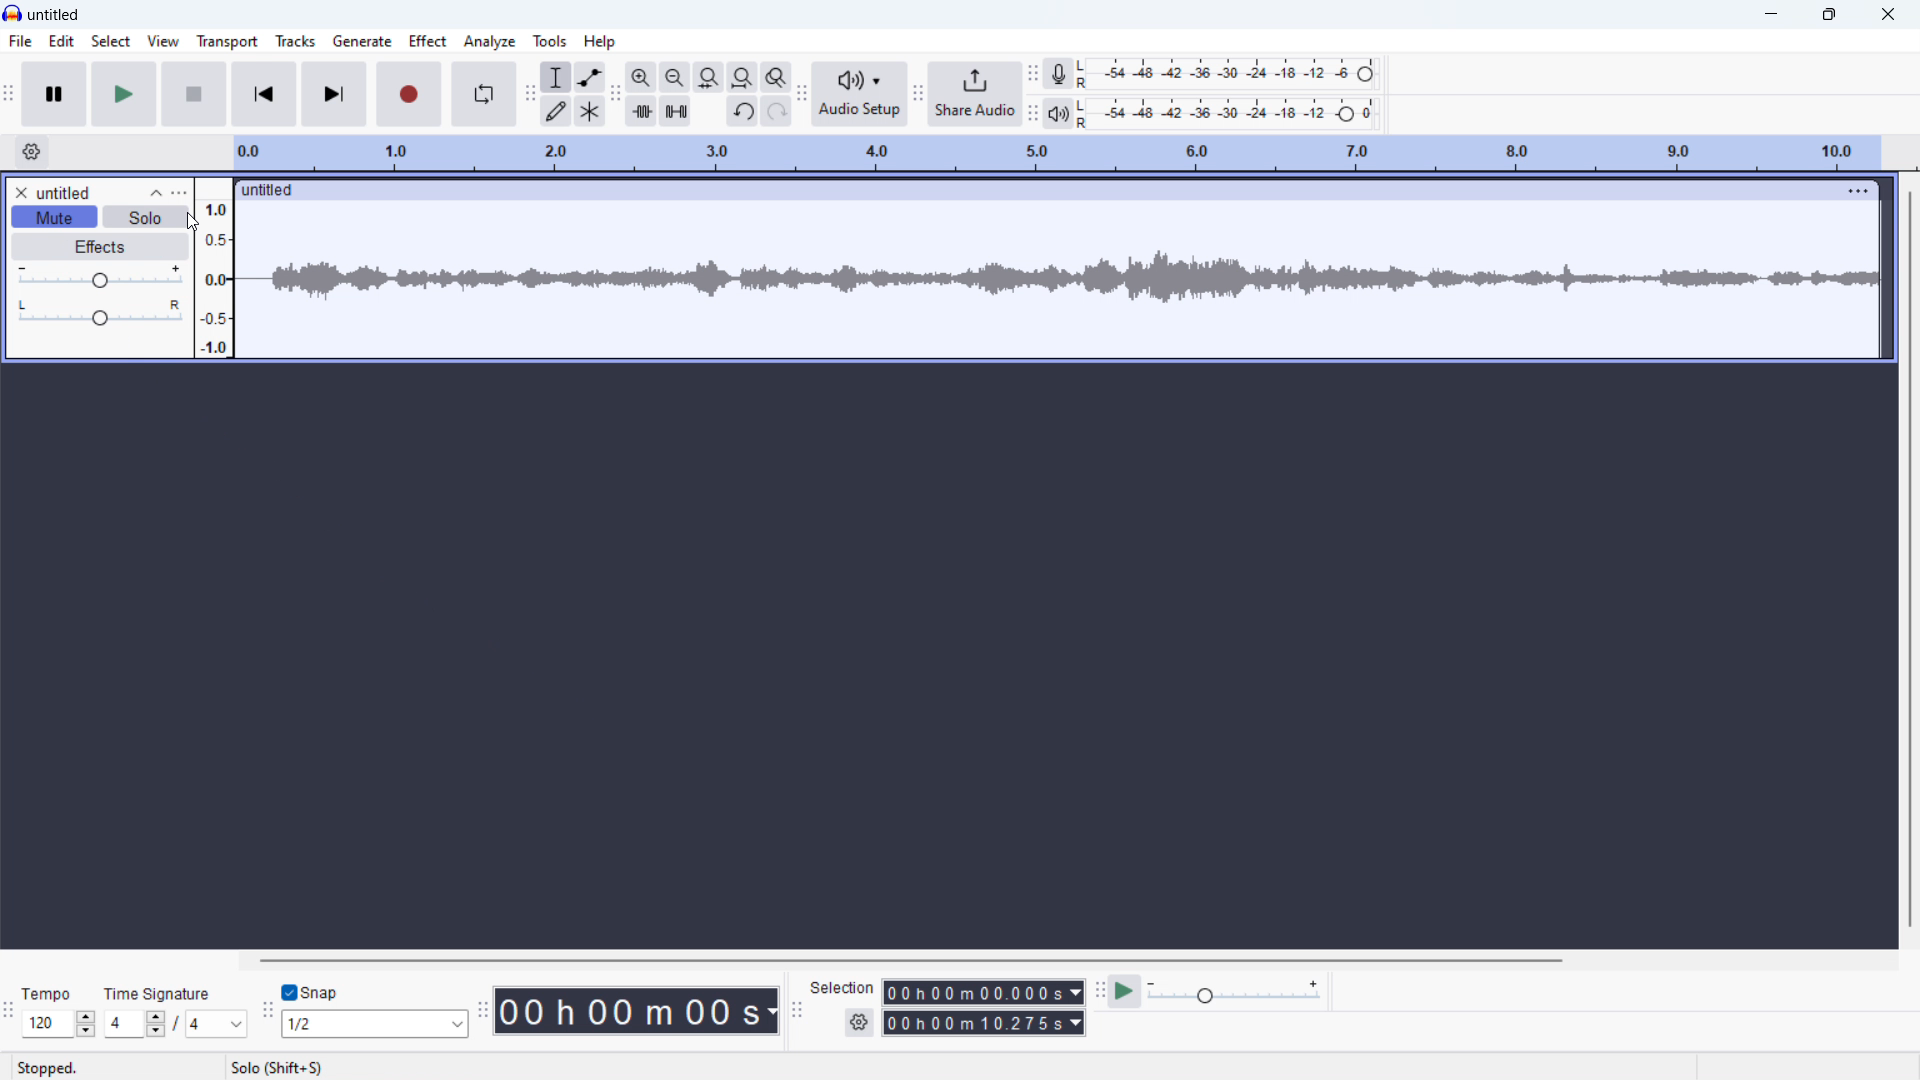  What do you see at coordinates (8, 98) in the screenshot?
I see `transport toolbar` at bounding box center [8, 98].